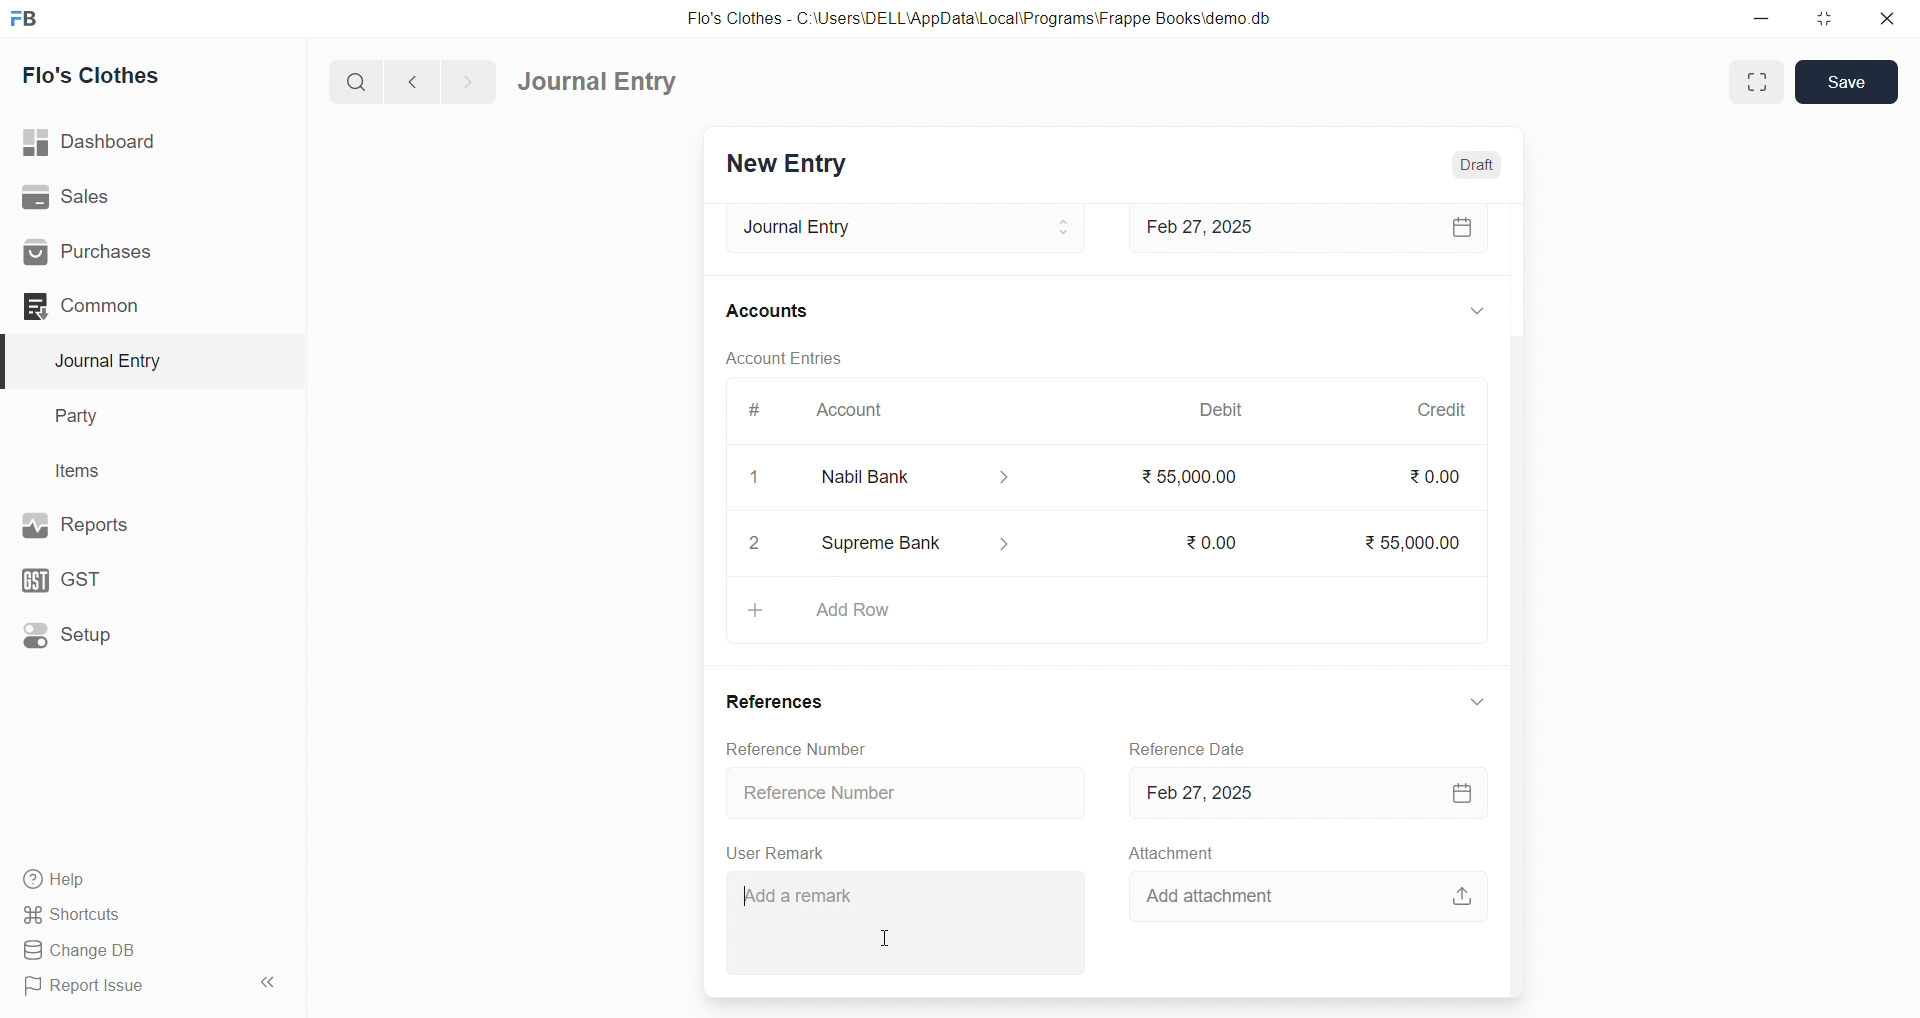 The width and height of the screenshot is (1920, 1018). Describe the element at coordinates (109, 580) in the screenshot. I see `GST` at that location.